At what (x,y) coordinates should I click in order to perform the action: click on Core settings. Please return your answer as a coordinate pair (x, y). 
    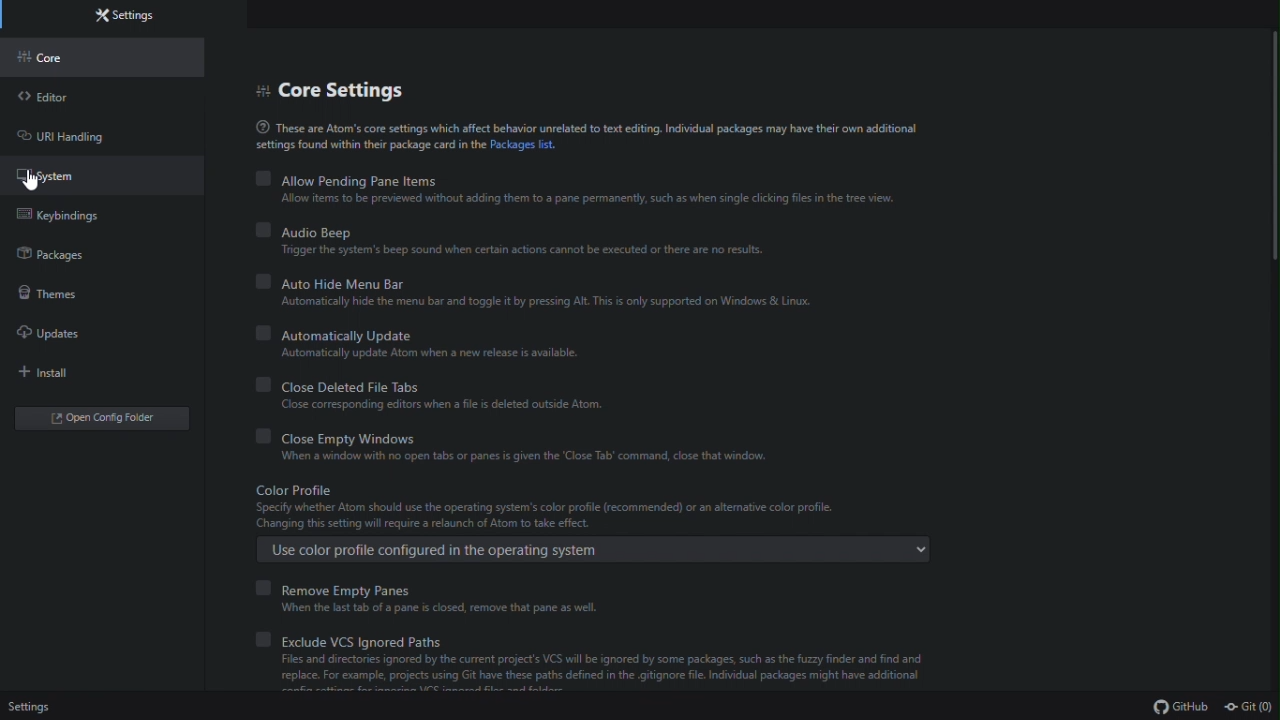
    Looking at the image, I should click on (368, 89).